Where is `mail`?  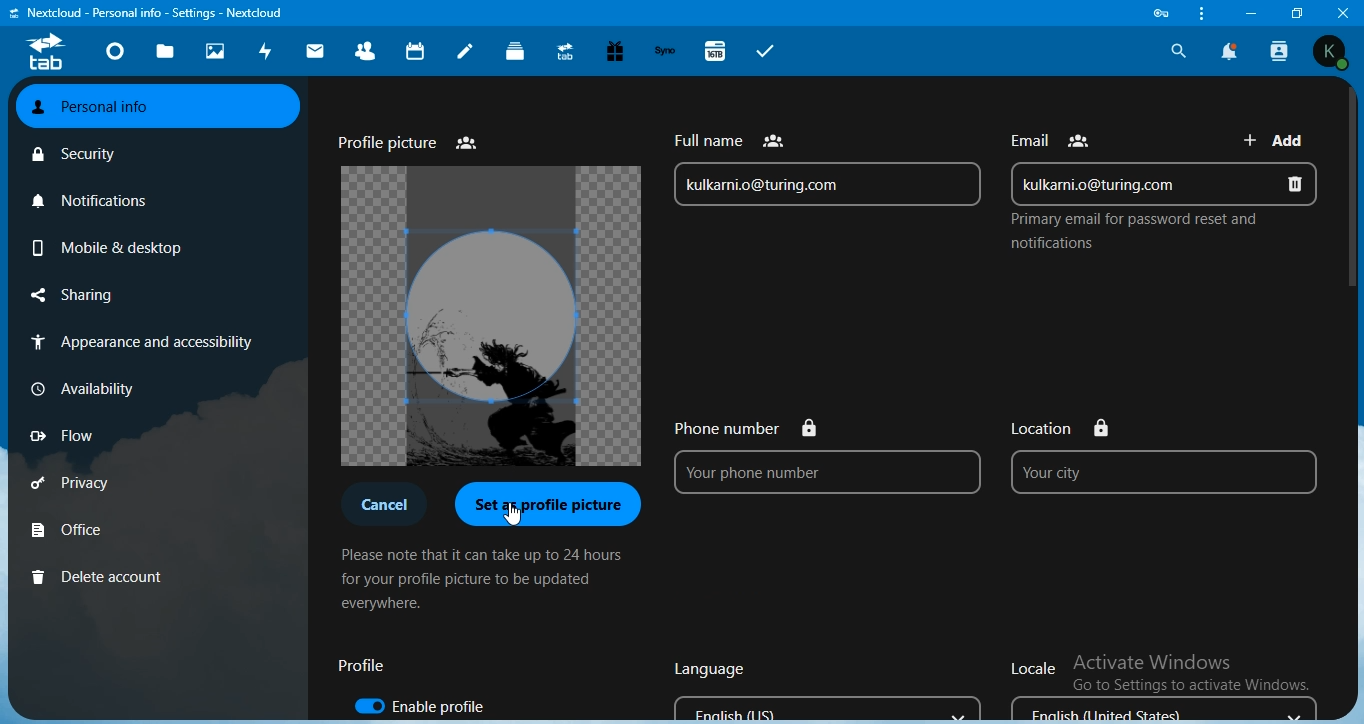 mail is located at coordinates (315, 54).